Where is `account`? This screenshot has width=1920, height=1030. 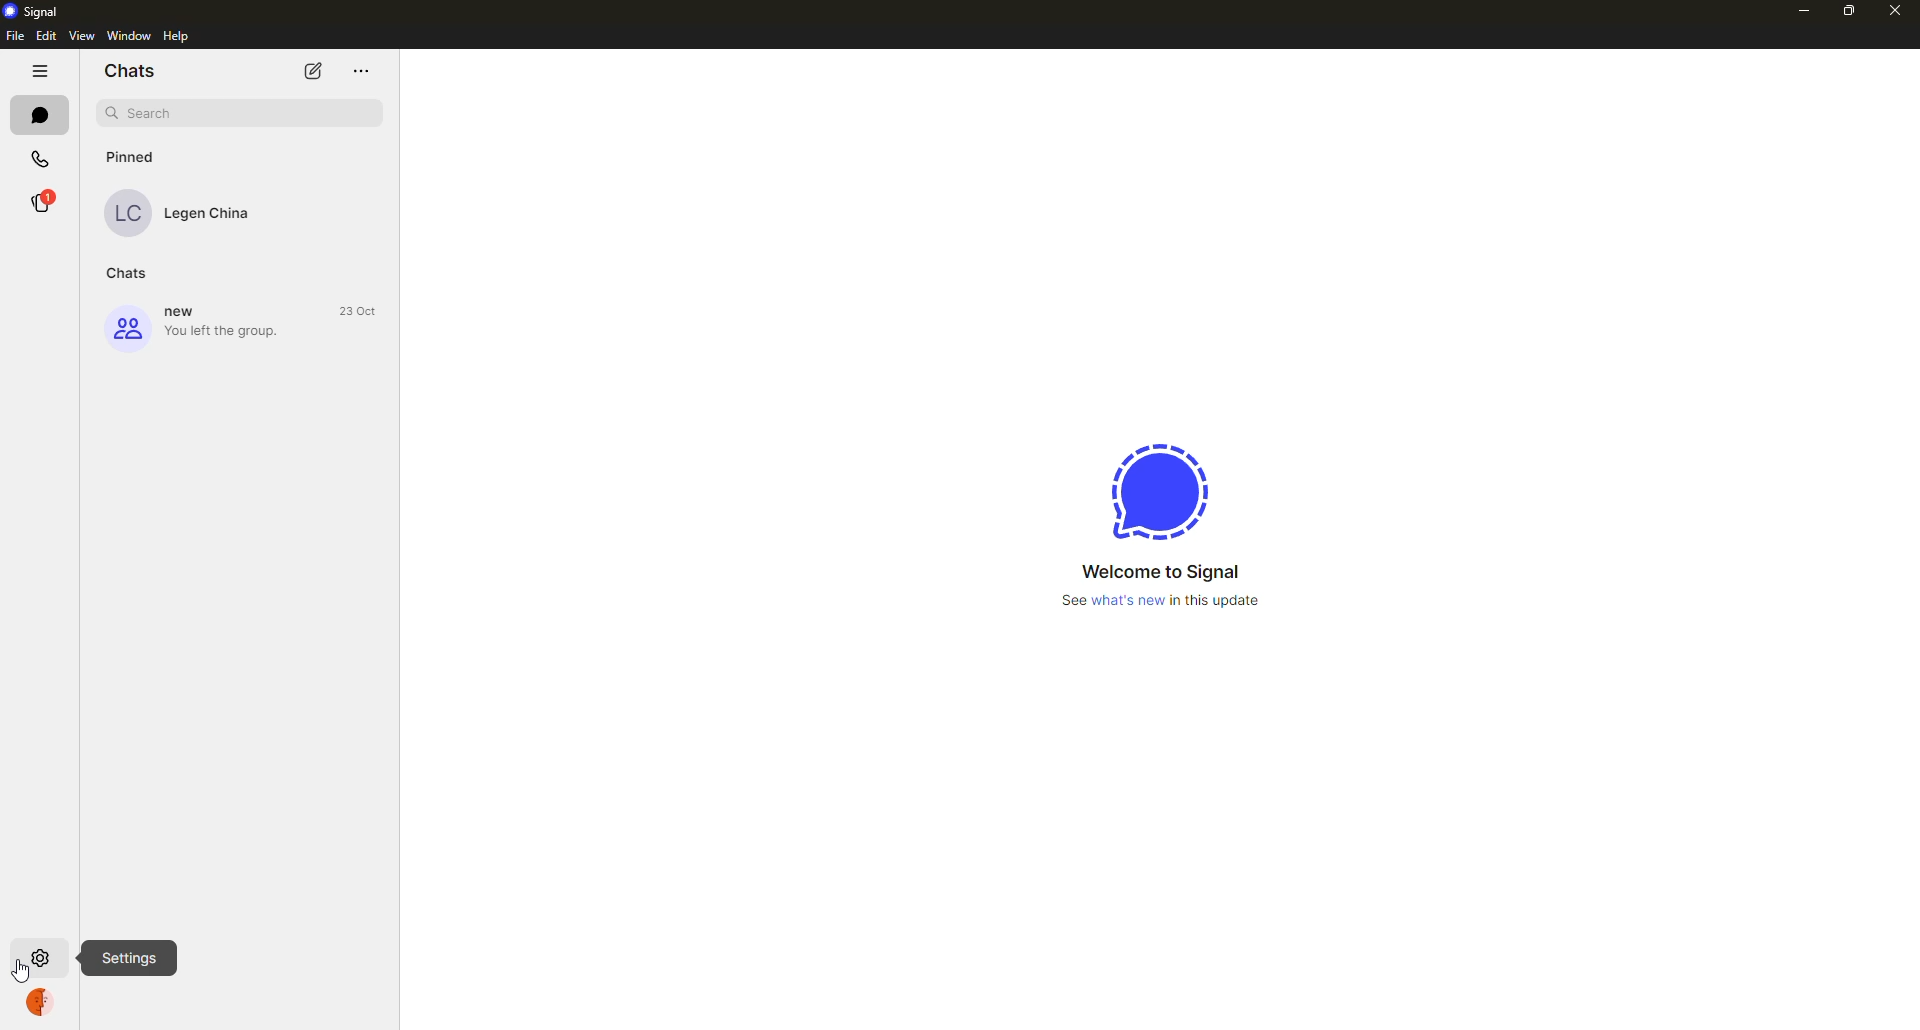 account is located at coordinates (40, 1003).